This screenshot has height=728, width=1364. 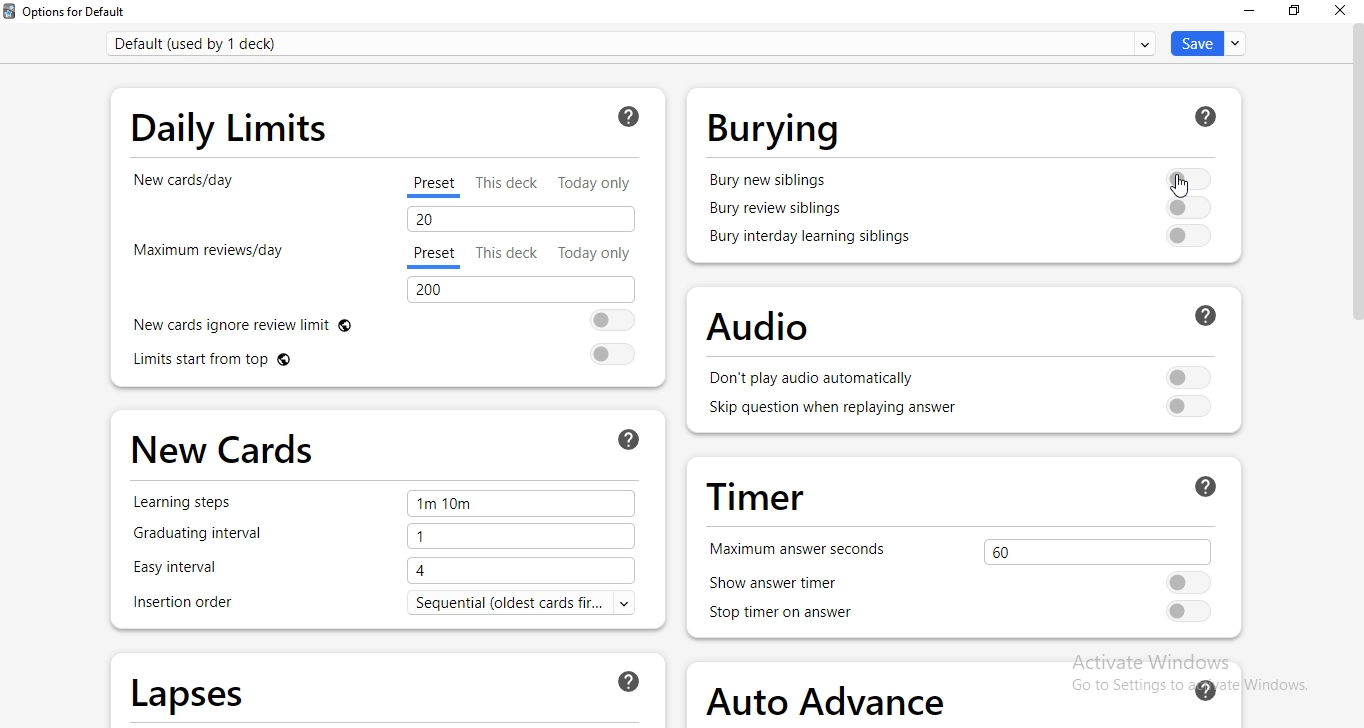 I want to click on close, so click(x=1338, y=14).